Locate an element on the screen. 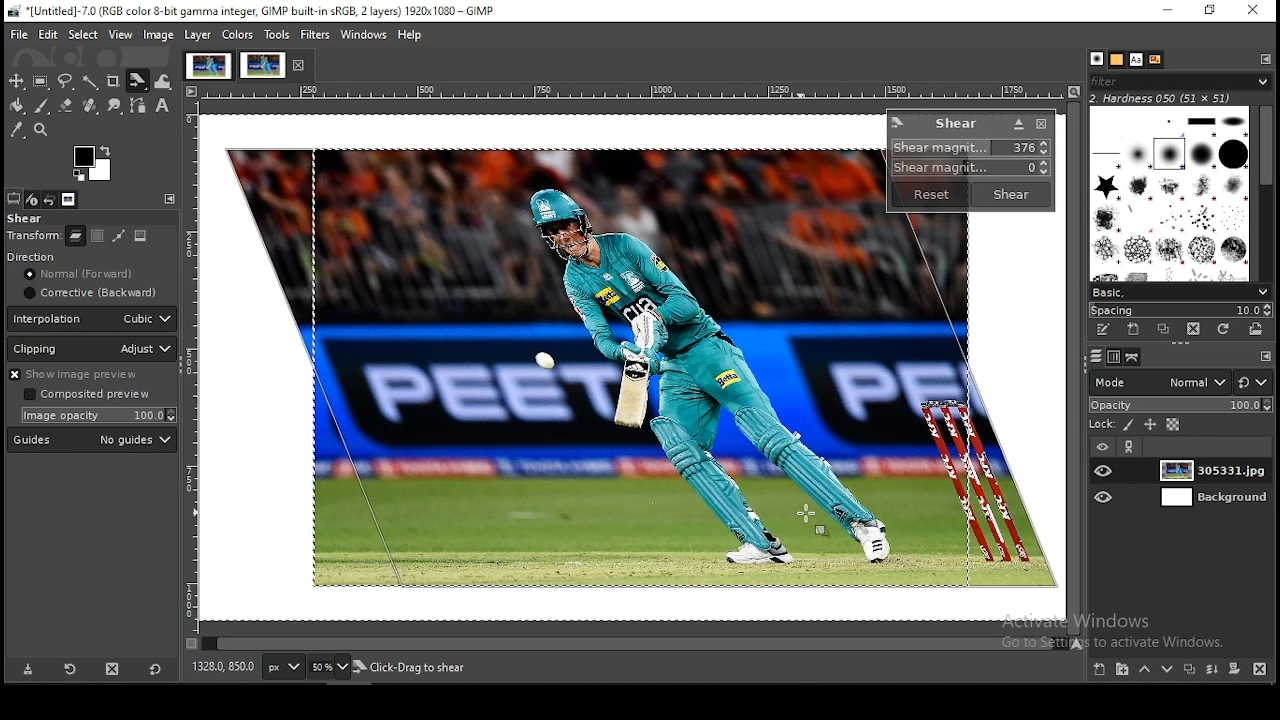 The width and height of the screenshot is (1280, 720). normal [forward] is located at coordinates (93, 274).